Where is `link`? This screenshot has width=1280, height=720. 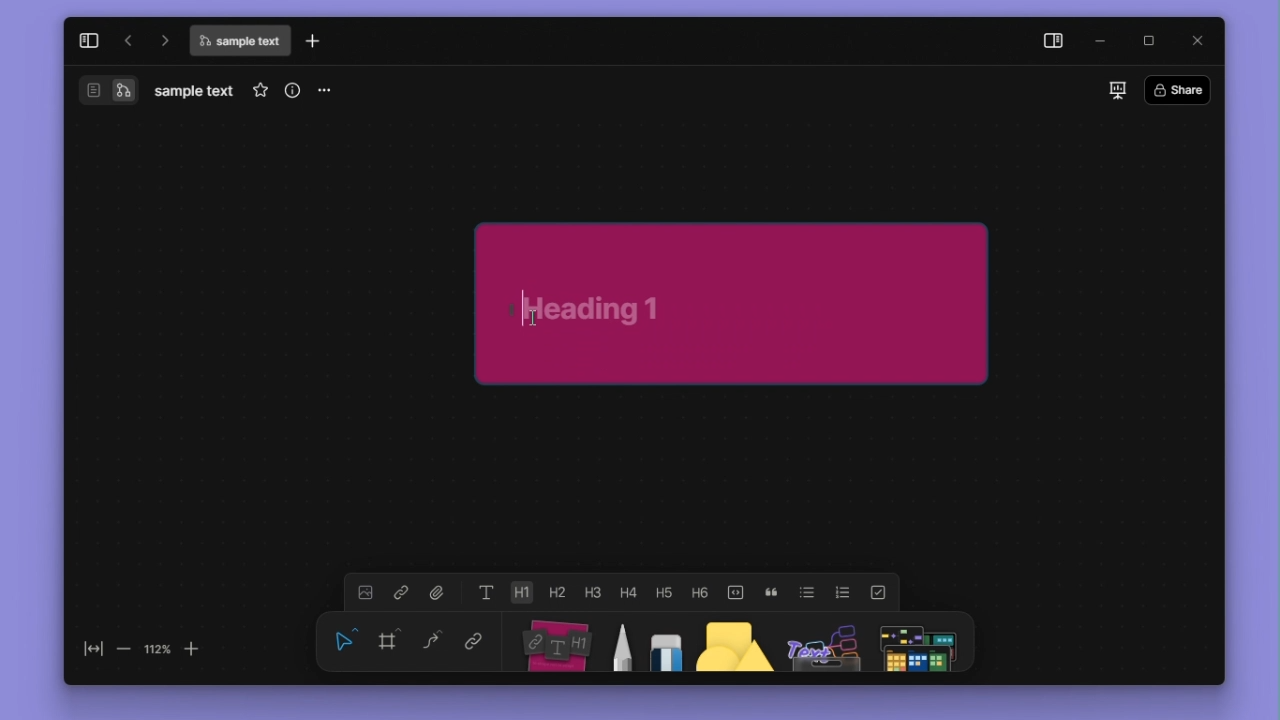
link is located at coordinates (401, 592).